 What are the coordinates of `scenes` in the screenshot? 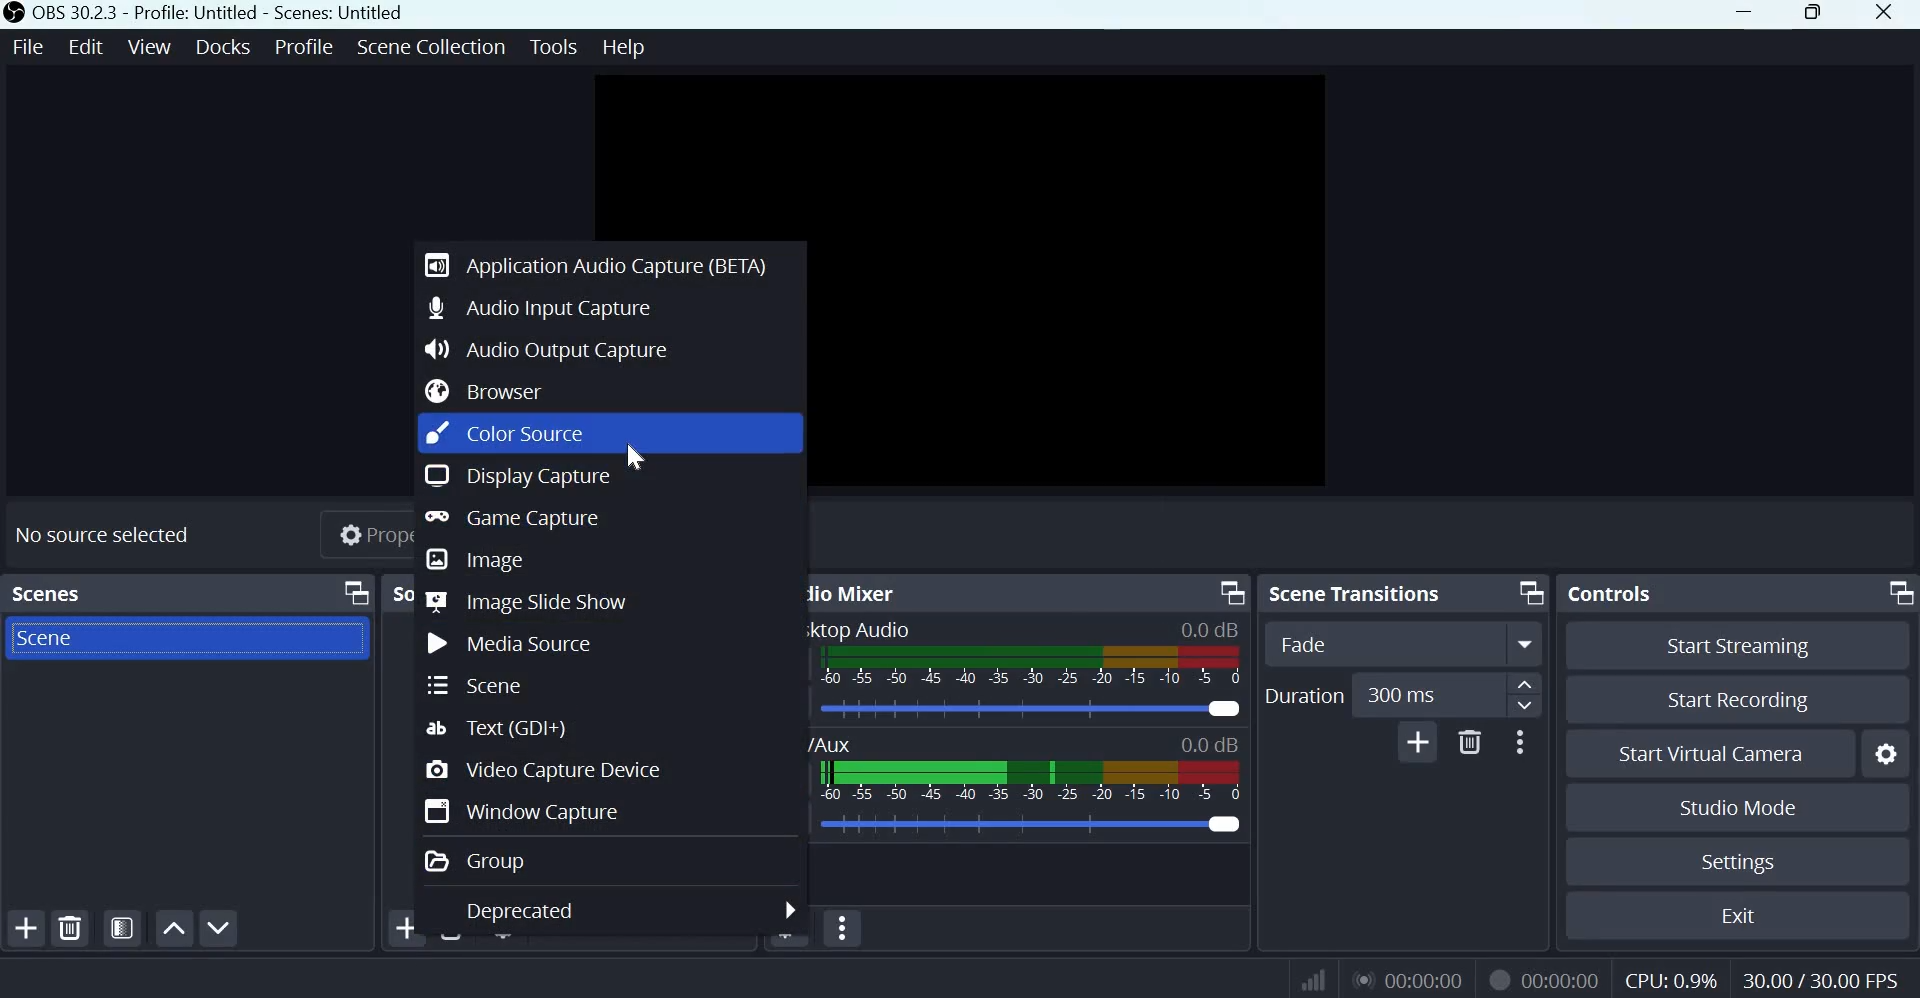 It's located at (51, 590).